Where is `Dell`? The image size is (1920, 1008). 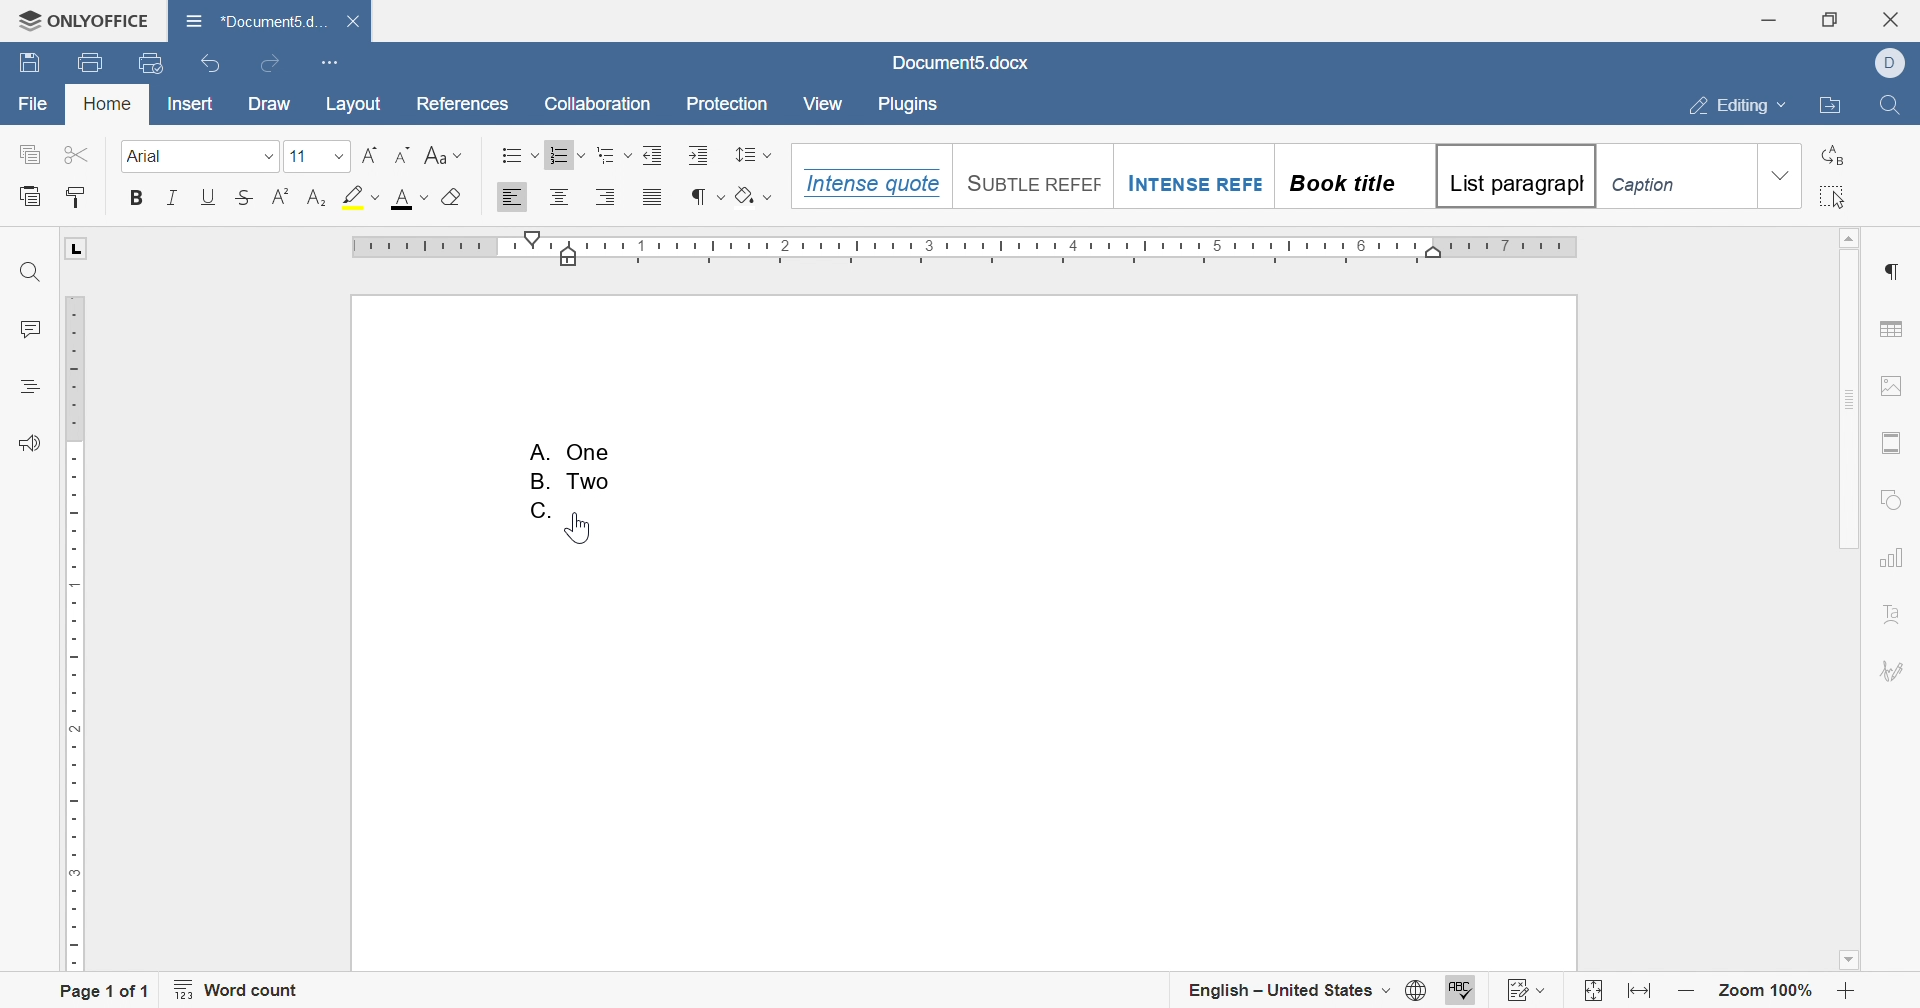 Dell is located at coordinates (1894, 61).